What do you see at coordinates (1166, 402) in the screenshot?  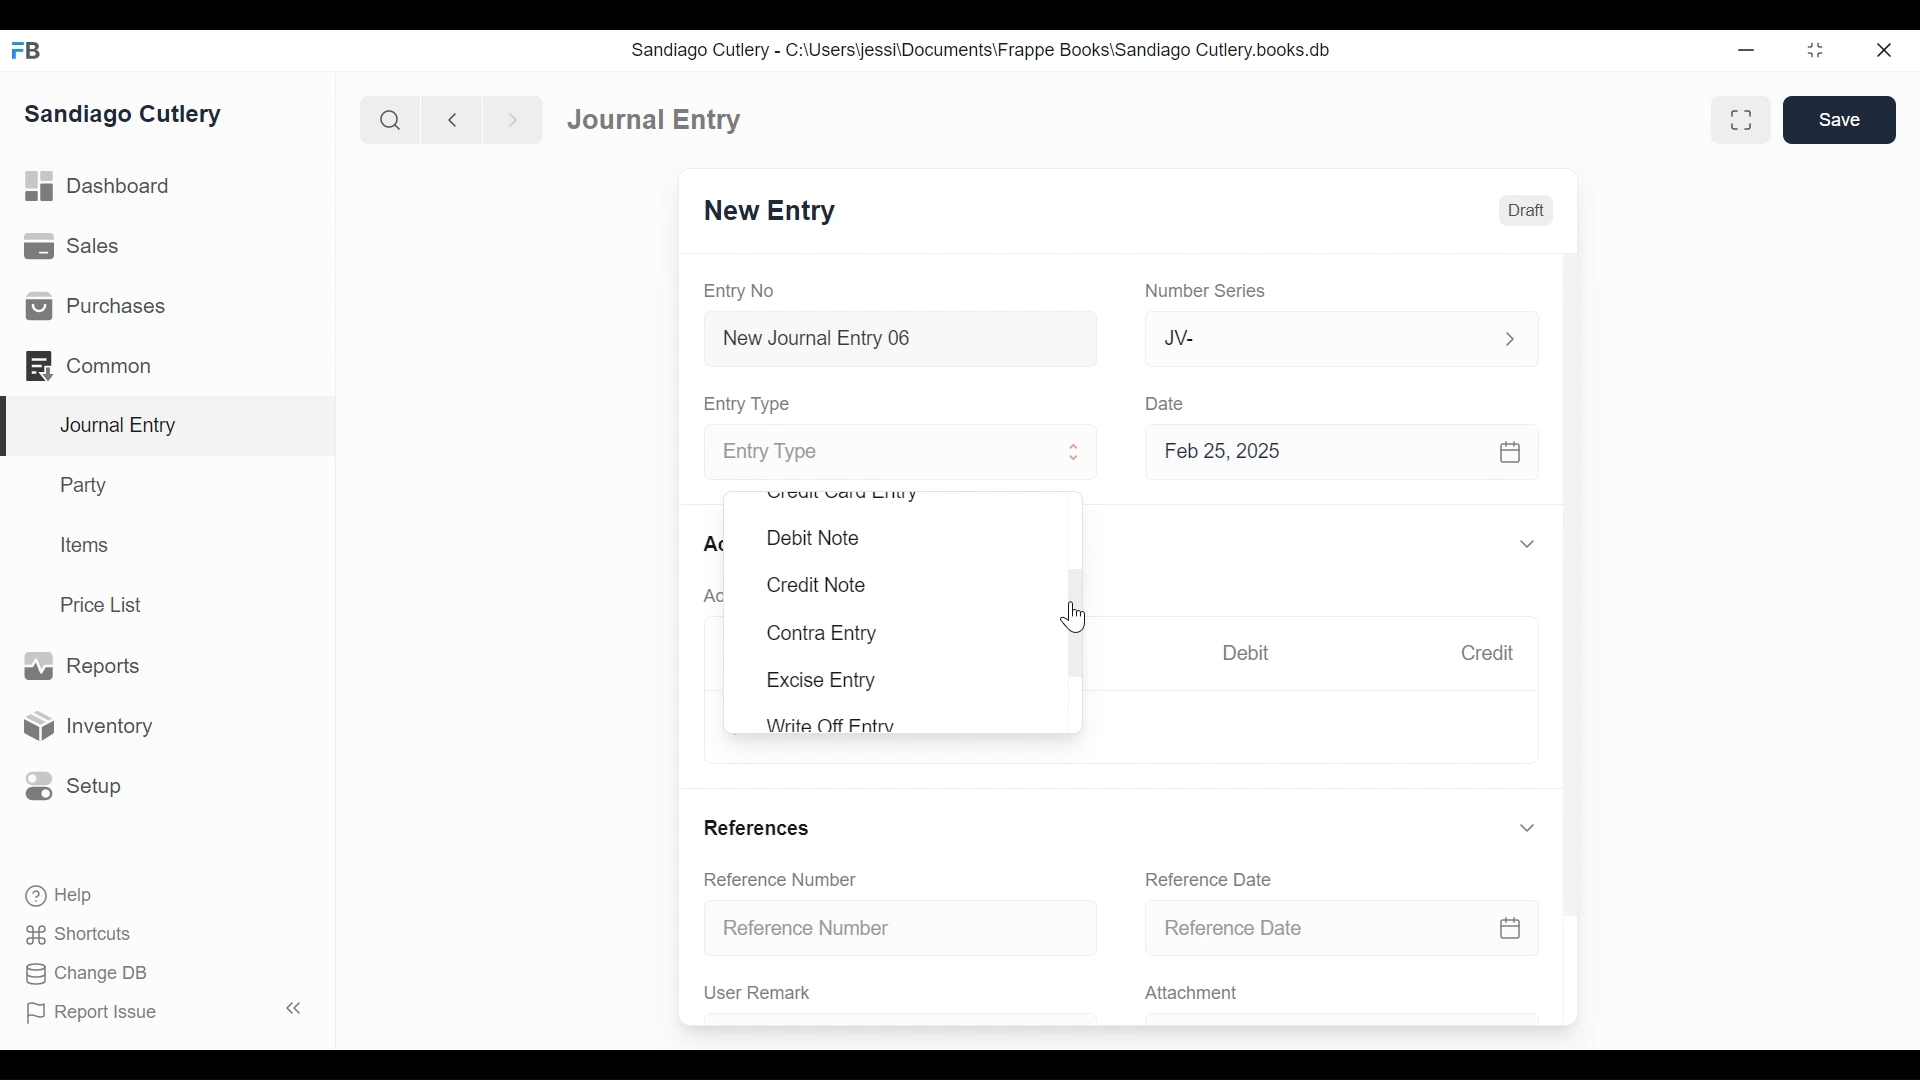 I see `Date` at bounding box center [1166, 402].